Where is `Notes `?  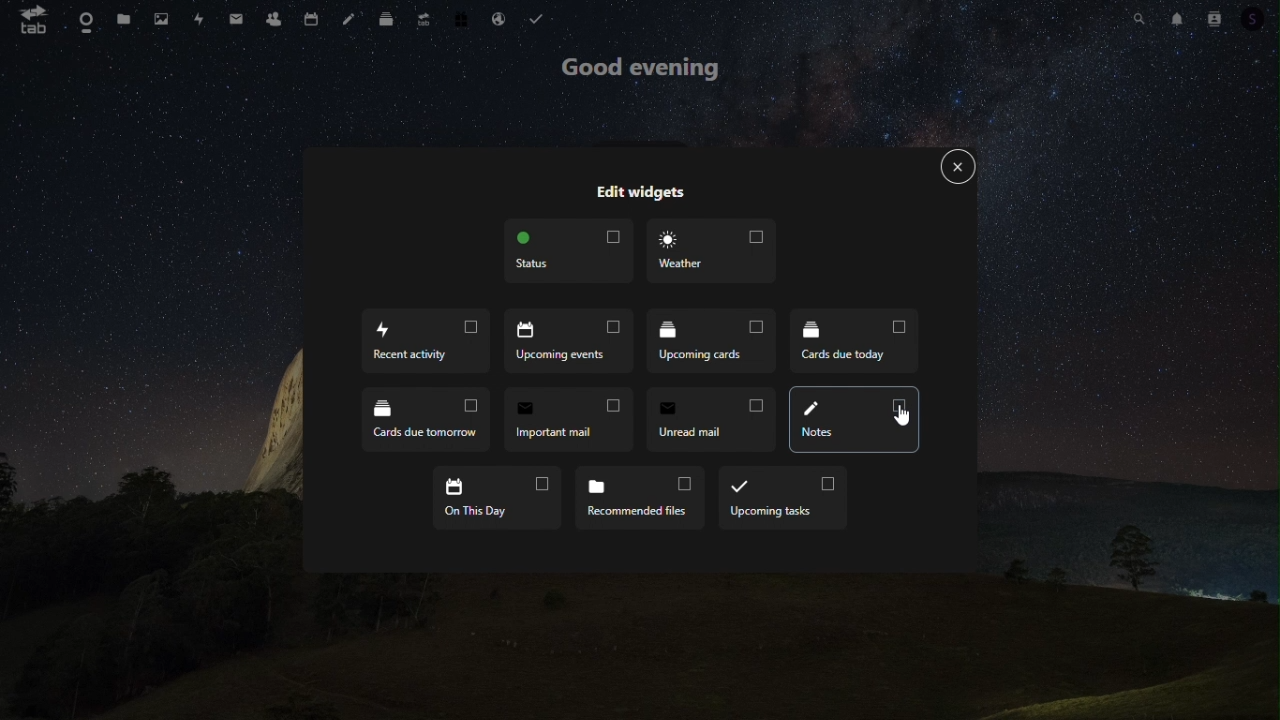
Notes  is located at coordinates (350, 19).